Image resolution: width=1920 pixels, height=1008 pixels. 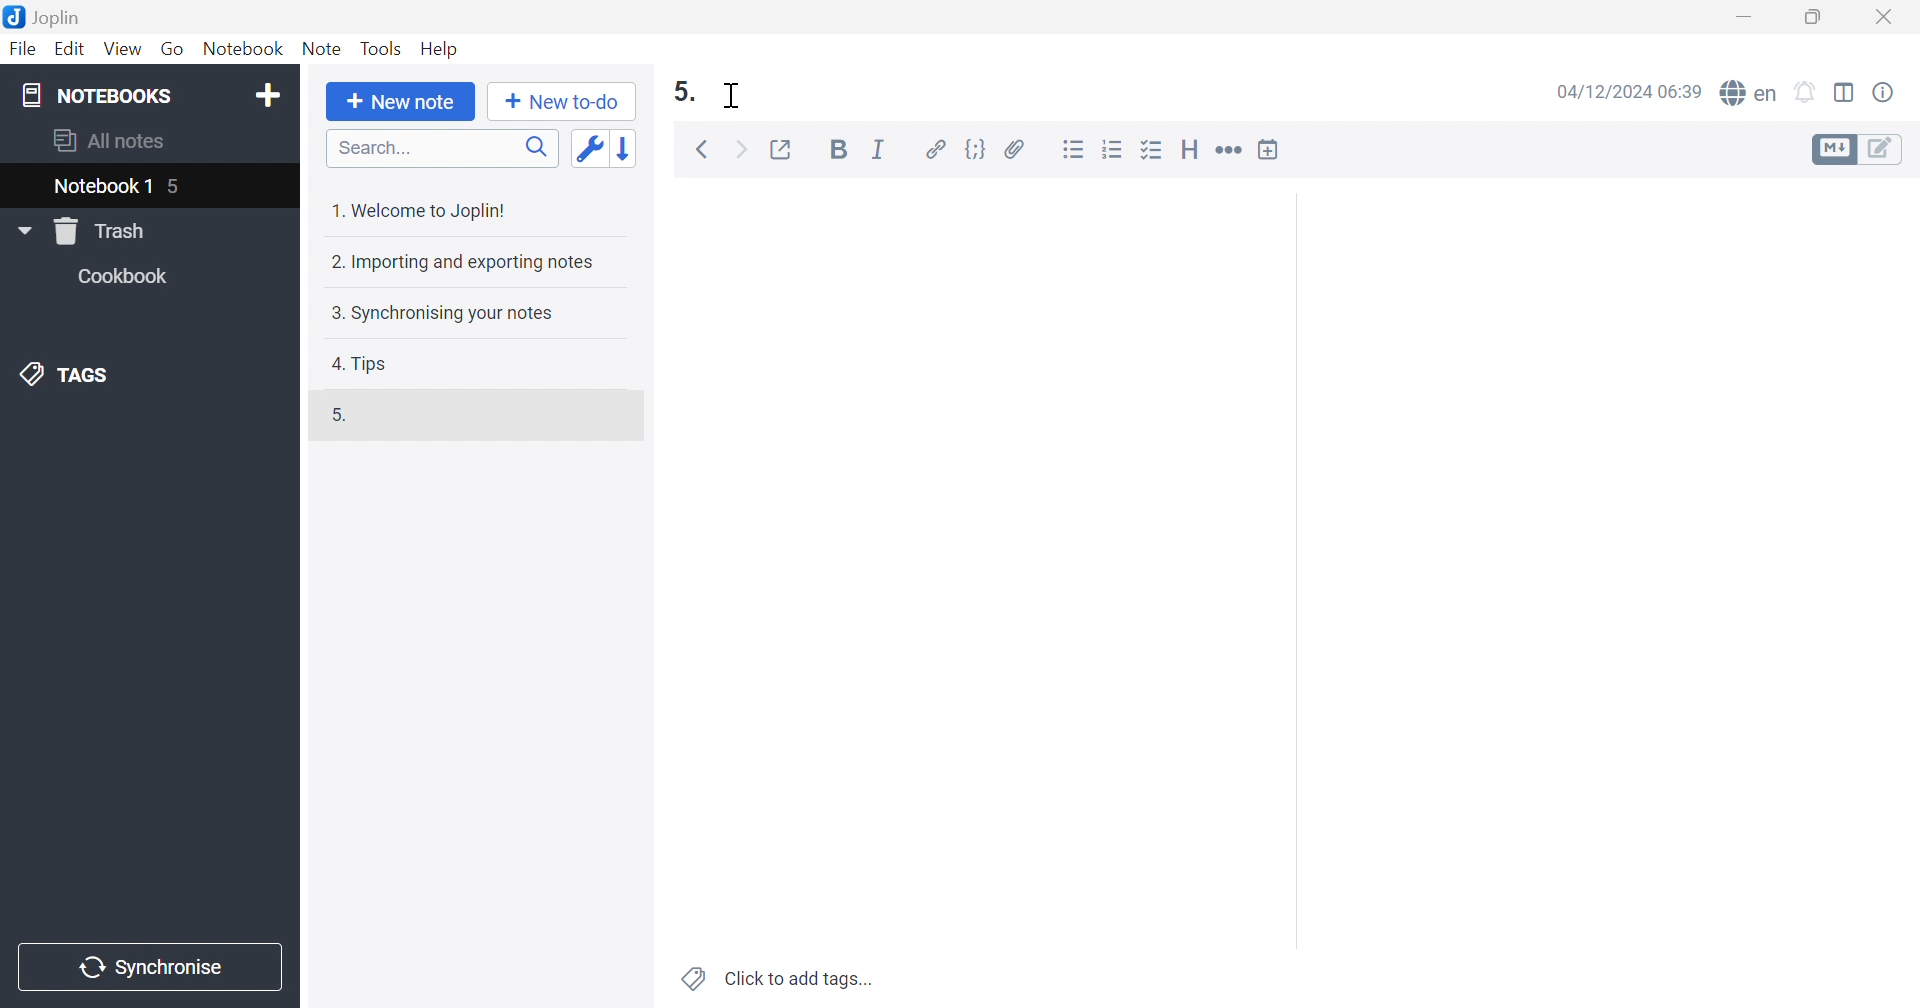 What do you see at coordinates (469, 262) in the screenshot?
I see `2. Importing and exporting notes` at bounding box center [469, 262].